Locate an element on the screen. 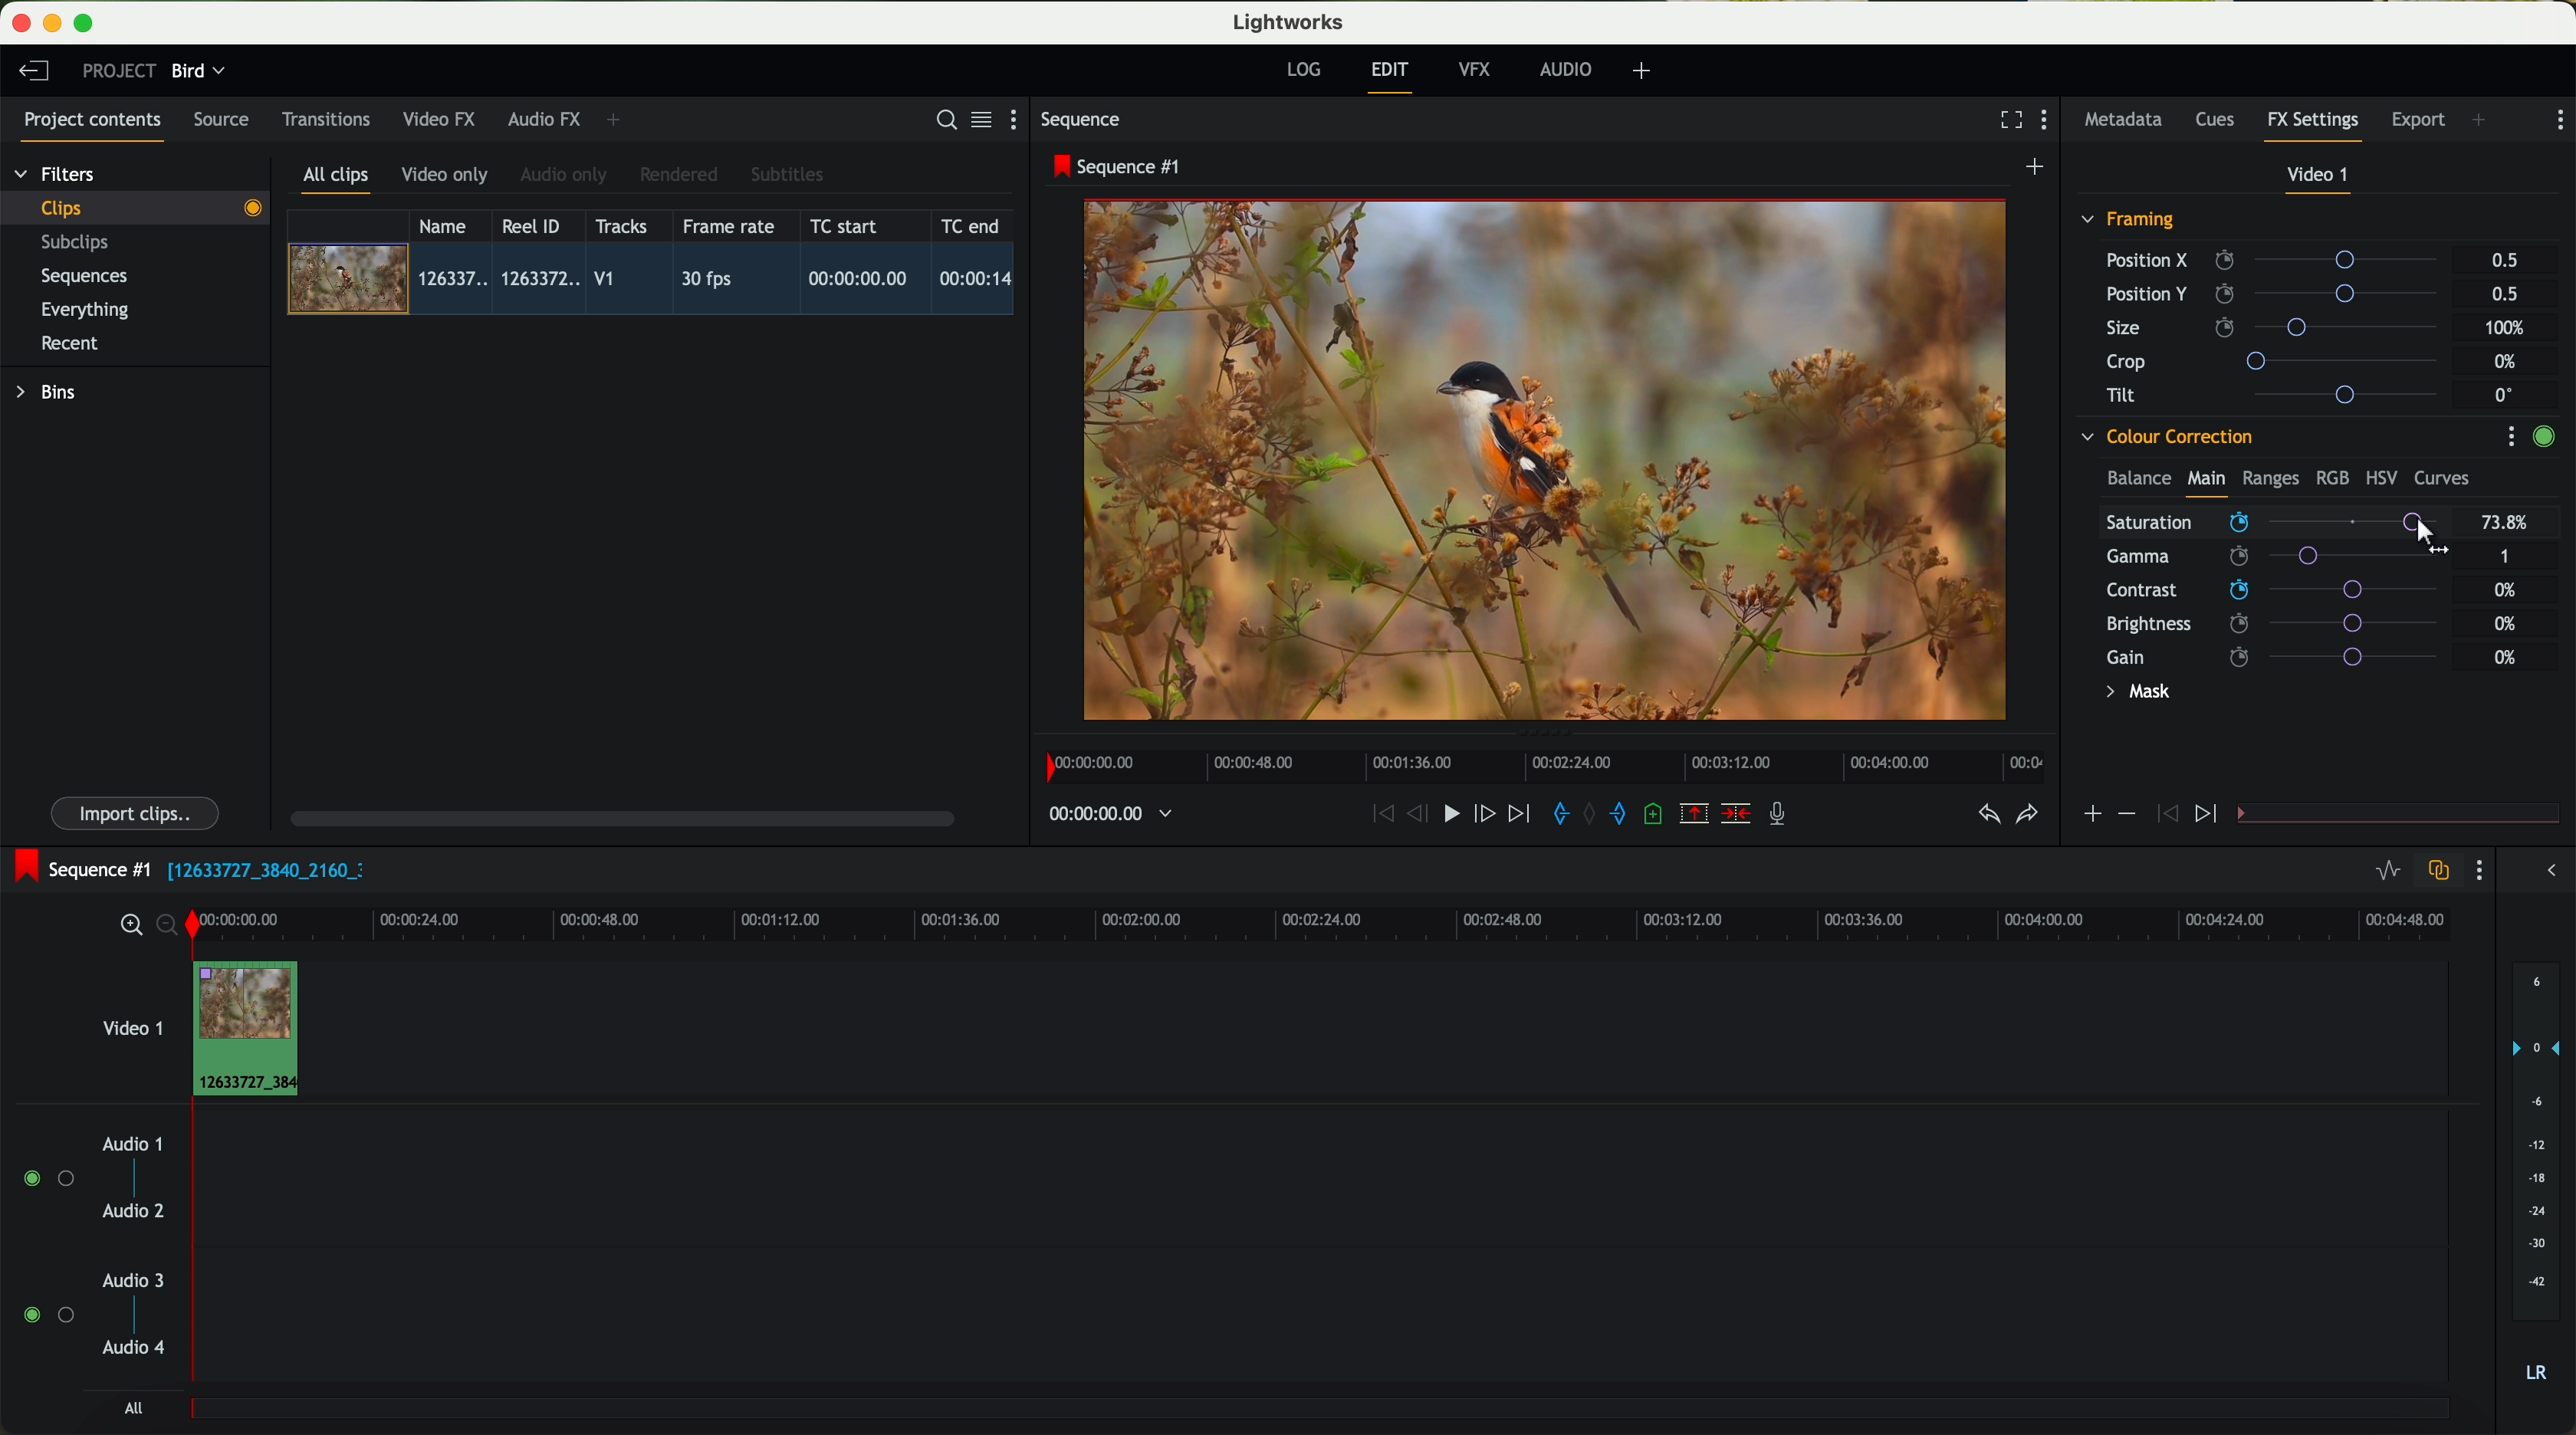 The height and width of the screenshot is (1435, 2576). minimize program is located at coordinates (56, 24).